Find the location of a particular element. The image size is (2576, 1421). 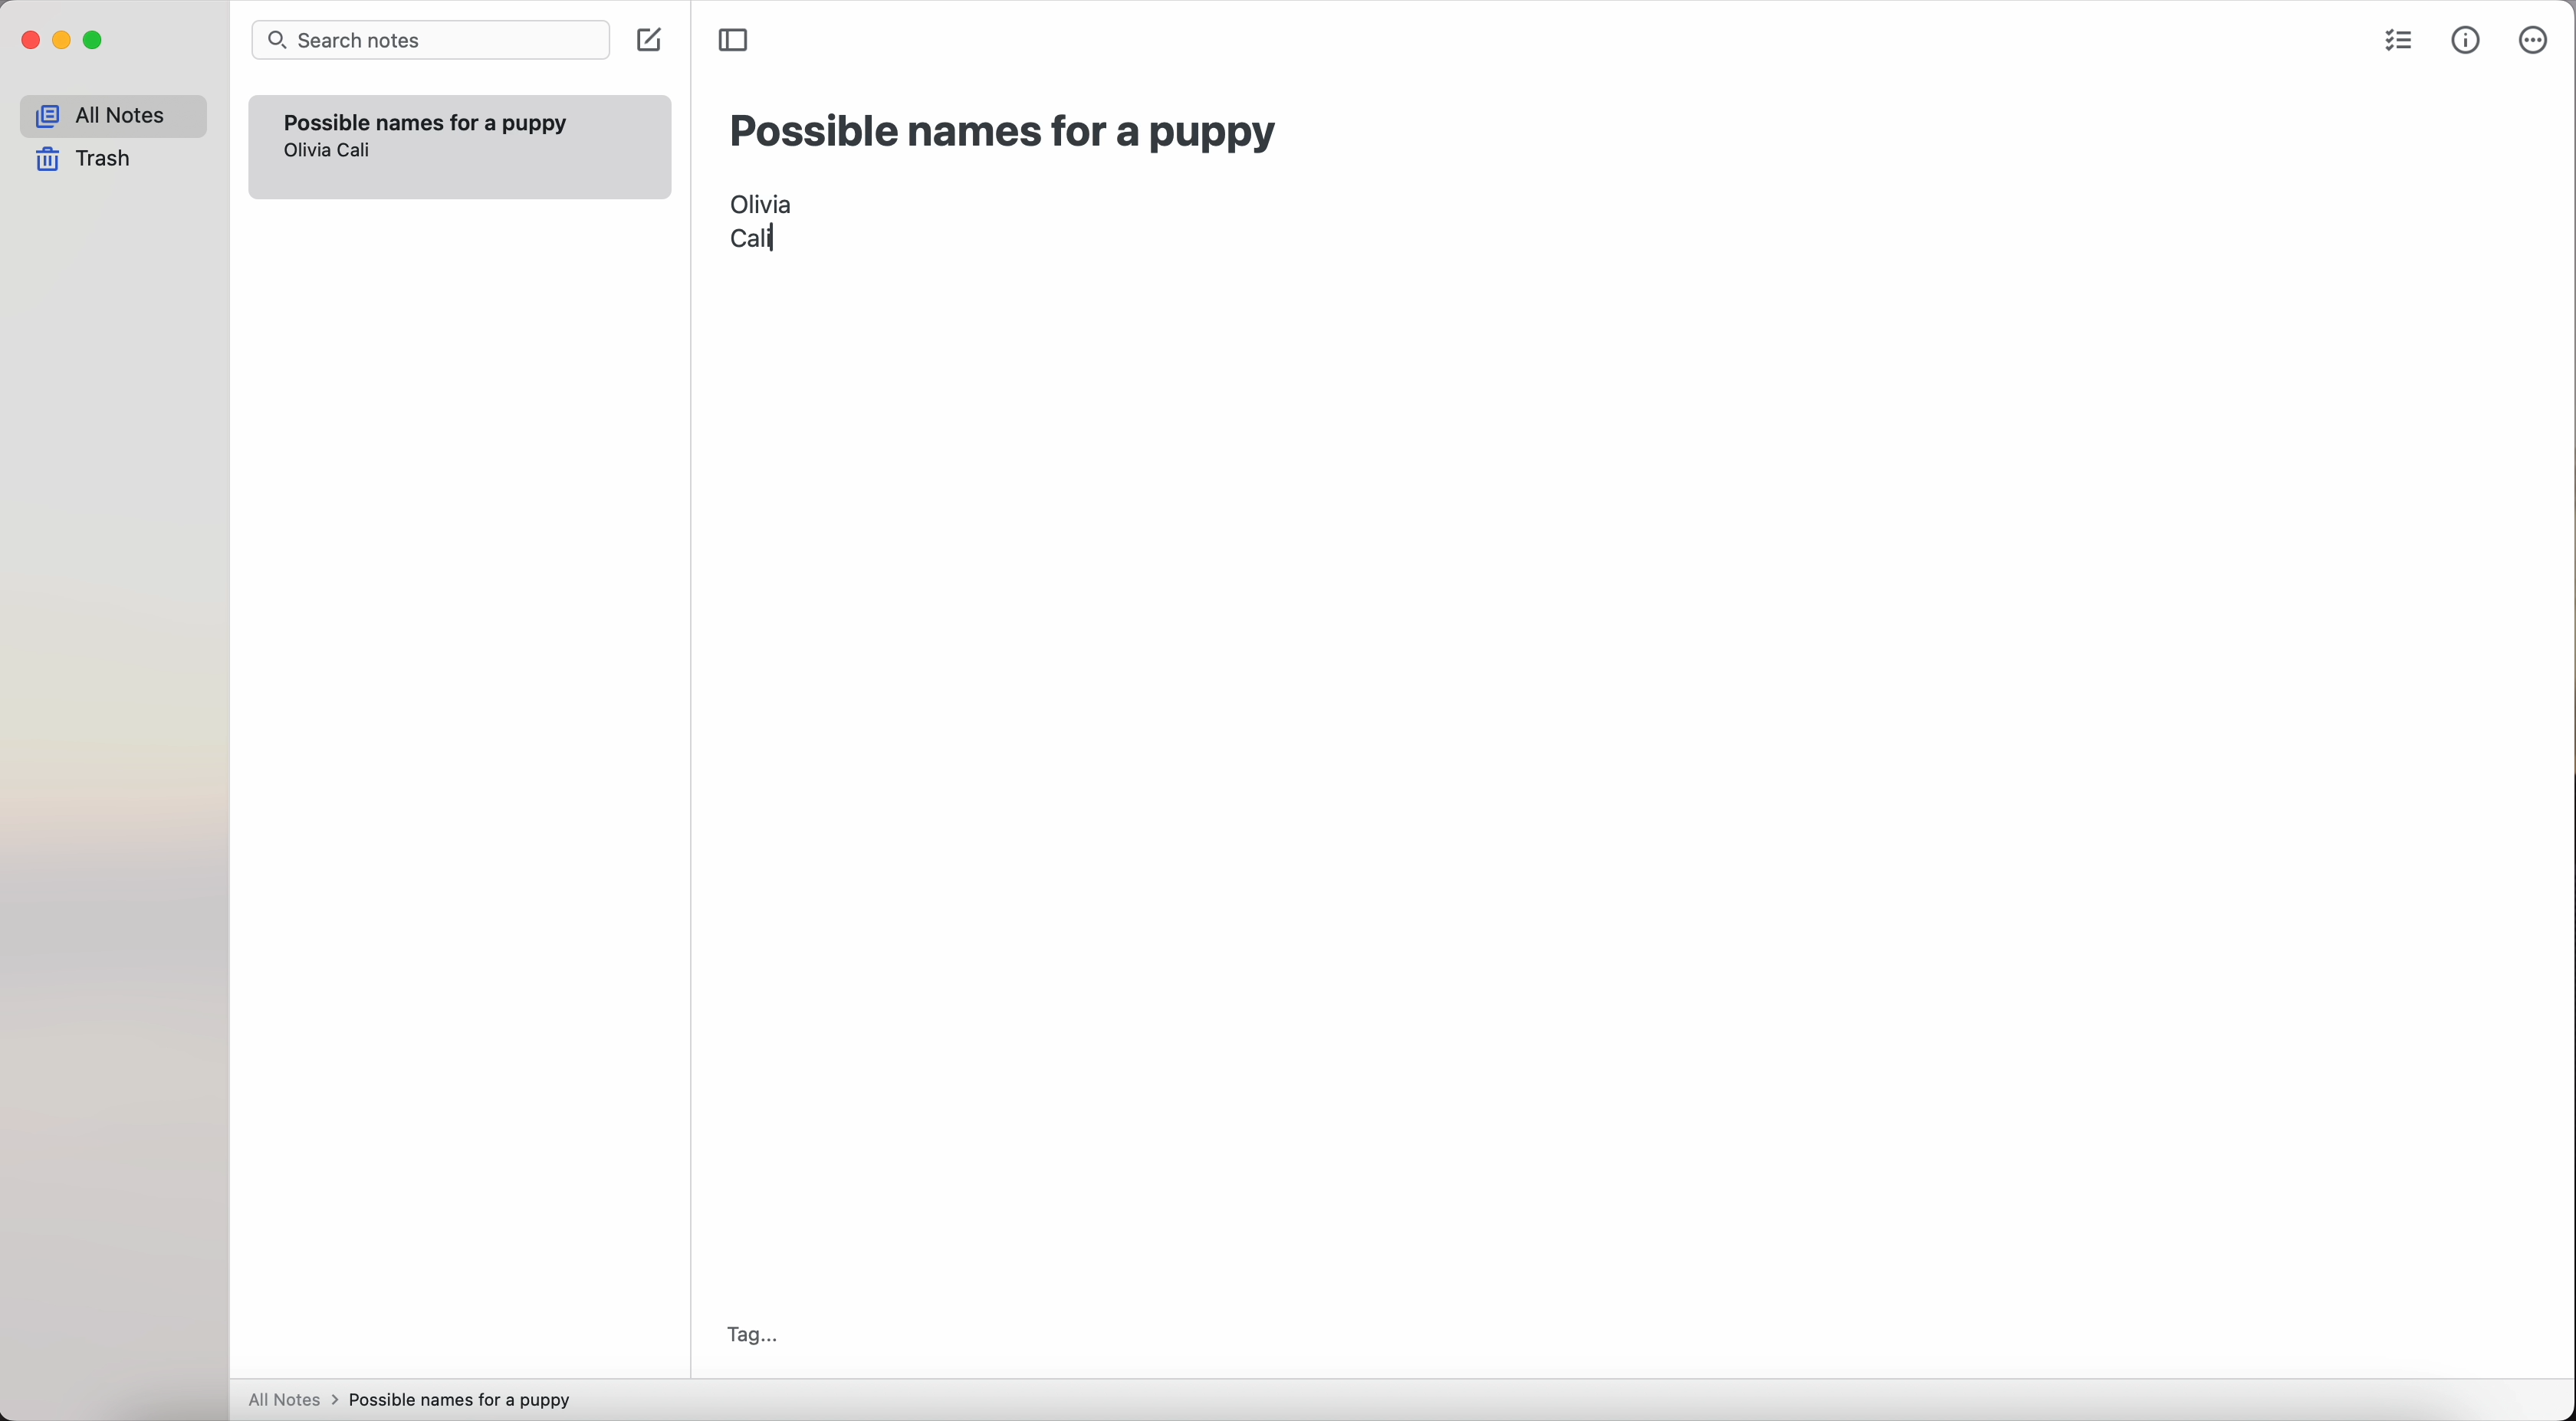

tag is located at coordinates (750, 1333).